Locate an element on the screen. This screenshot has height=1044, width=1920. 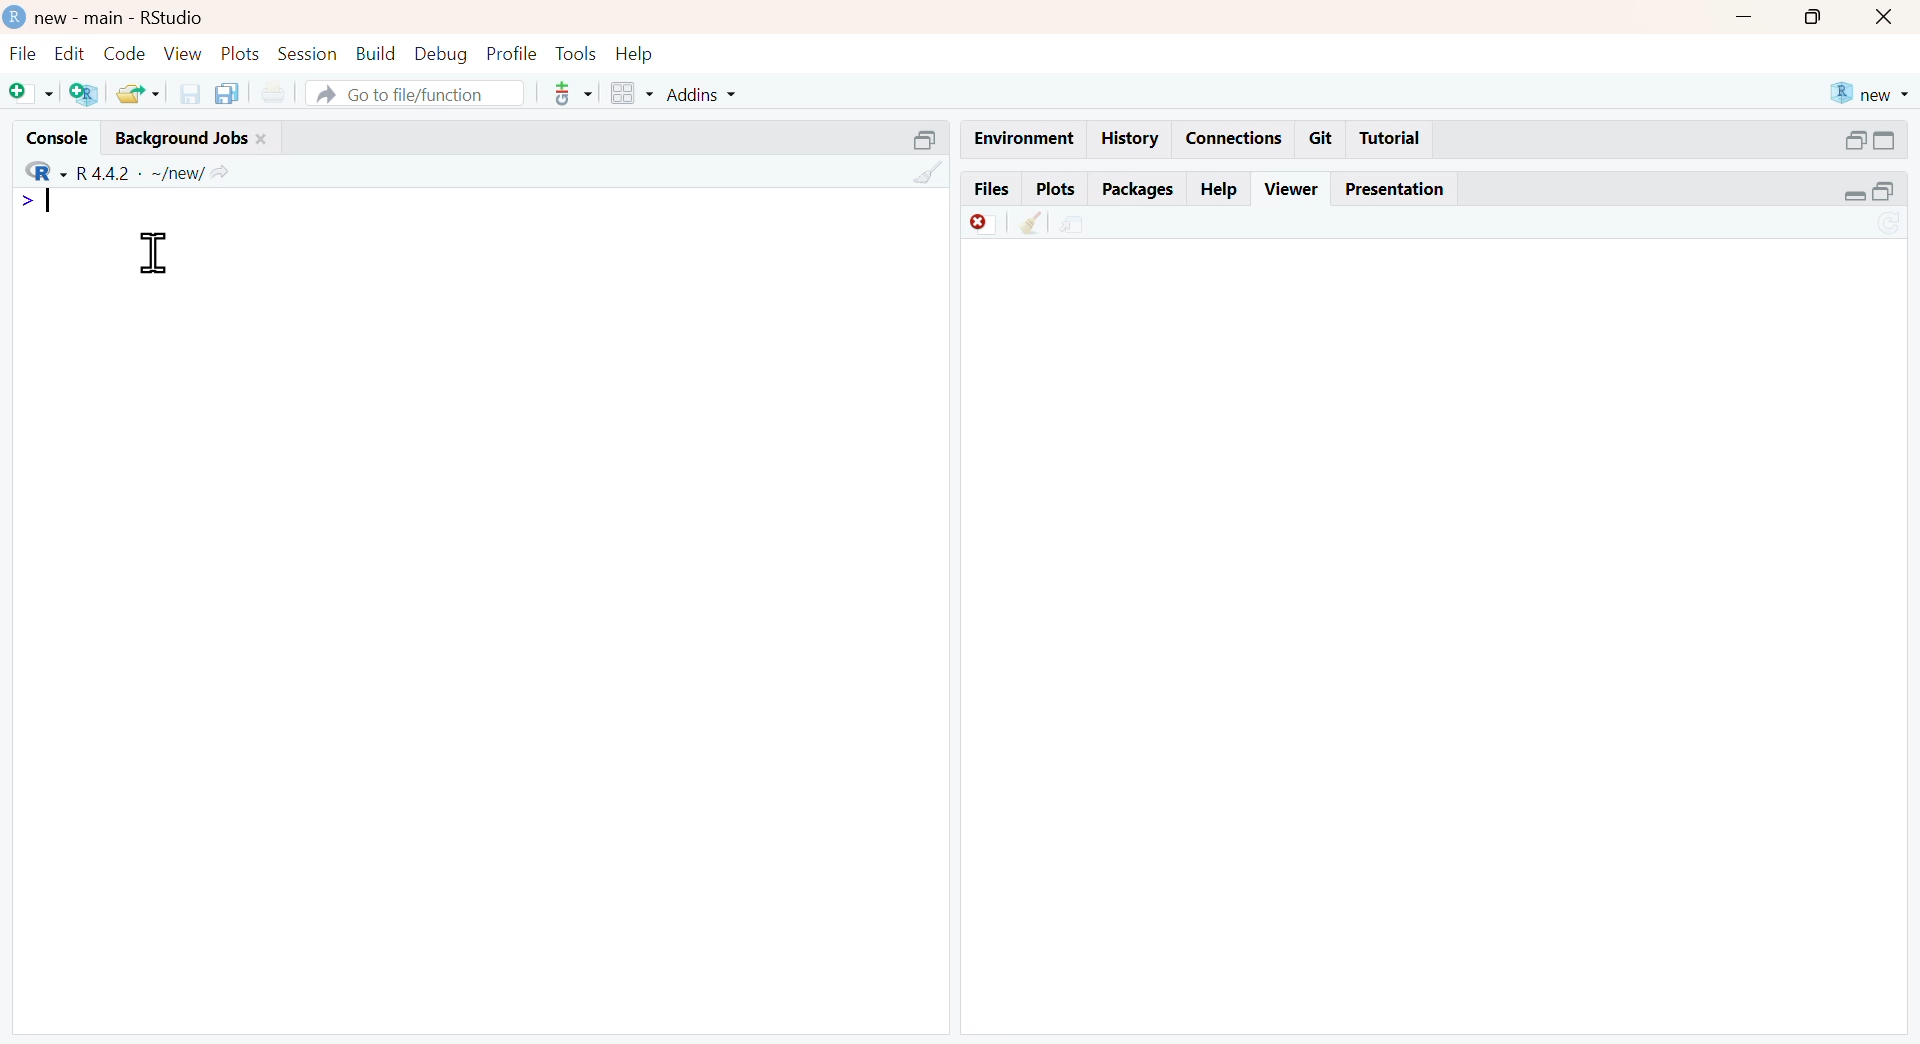
help is located at coordinates (1218, 190).